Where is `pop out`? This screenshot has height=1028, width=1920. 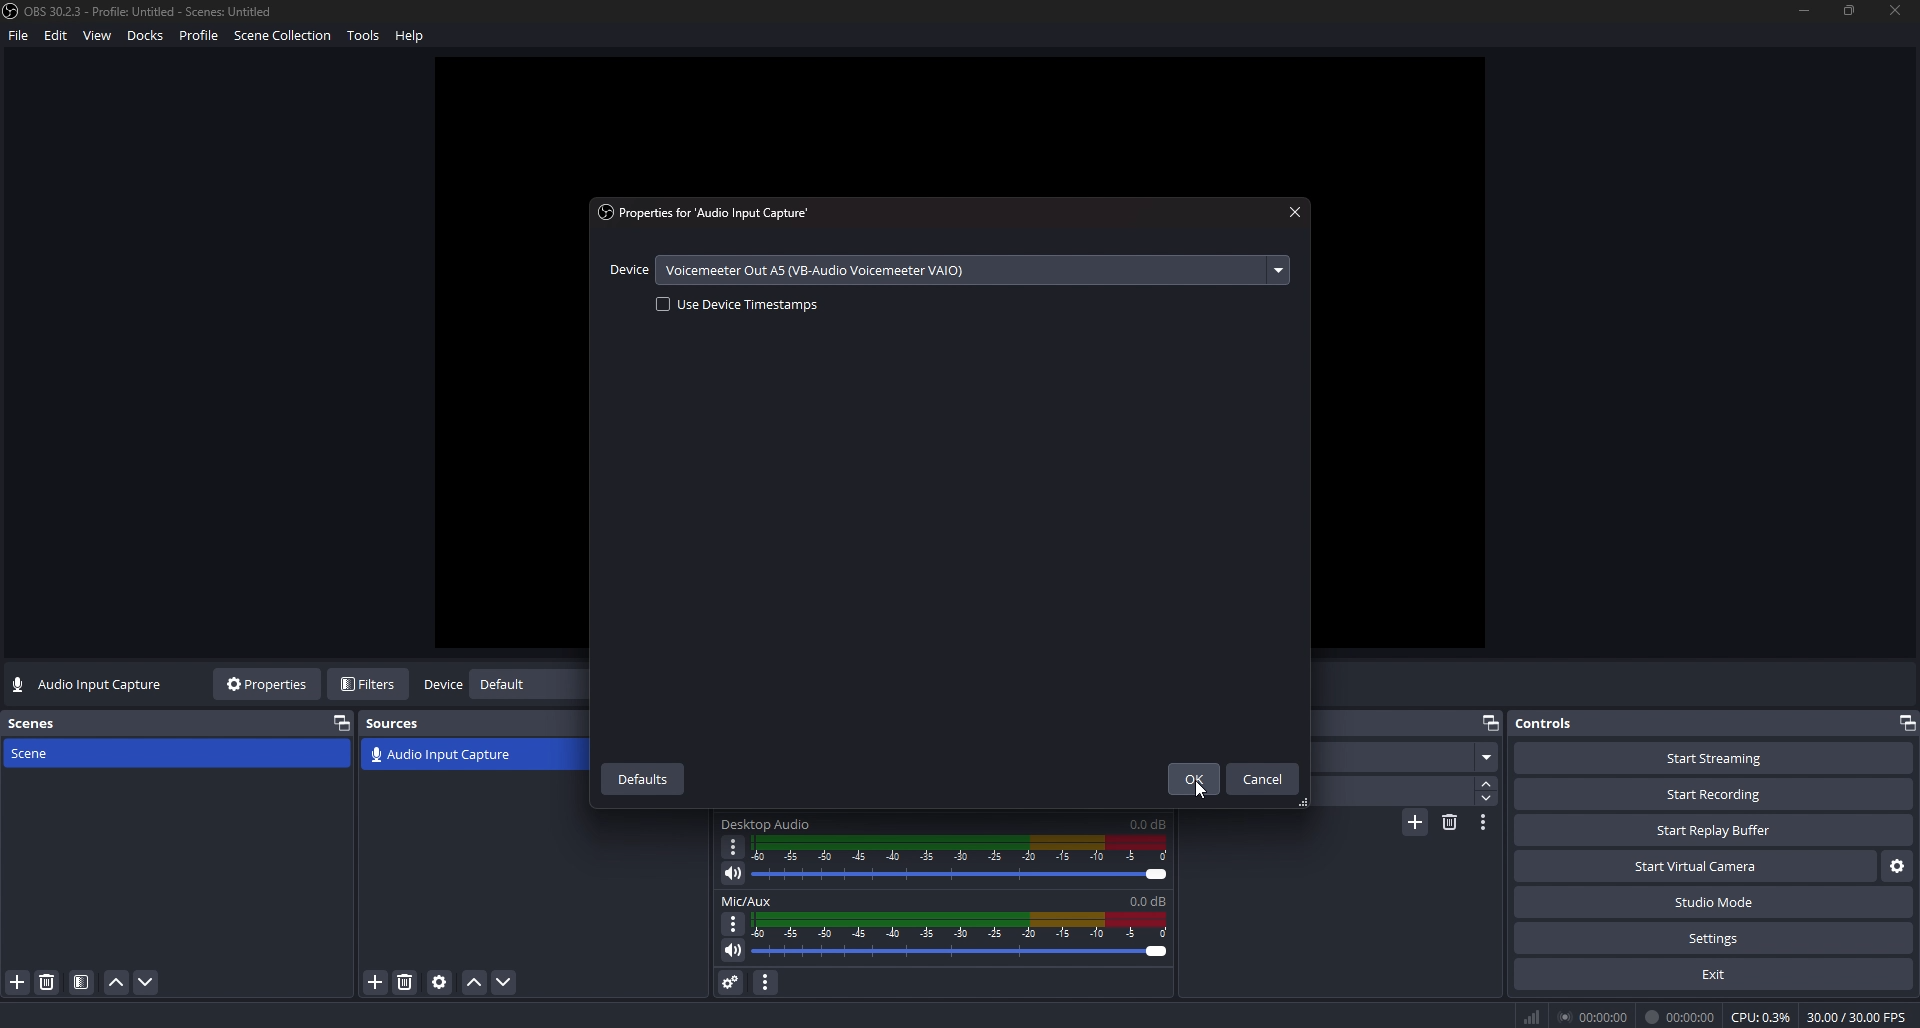 pop out is located at coordinates (1491, 721).